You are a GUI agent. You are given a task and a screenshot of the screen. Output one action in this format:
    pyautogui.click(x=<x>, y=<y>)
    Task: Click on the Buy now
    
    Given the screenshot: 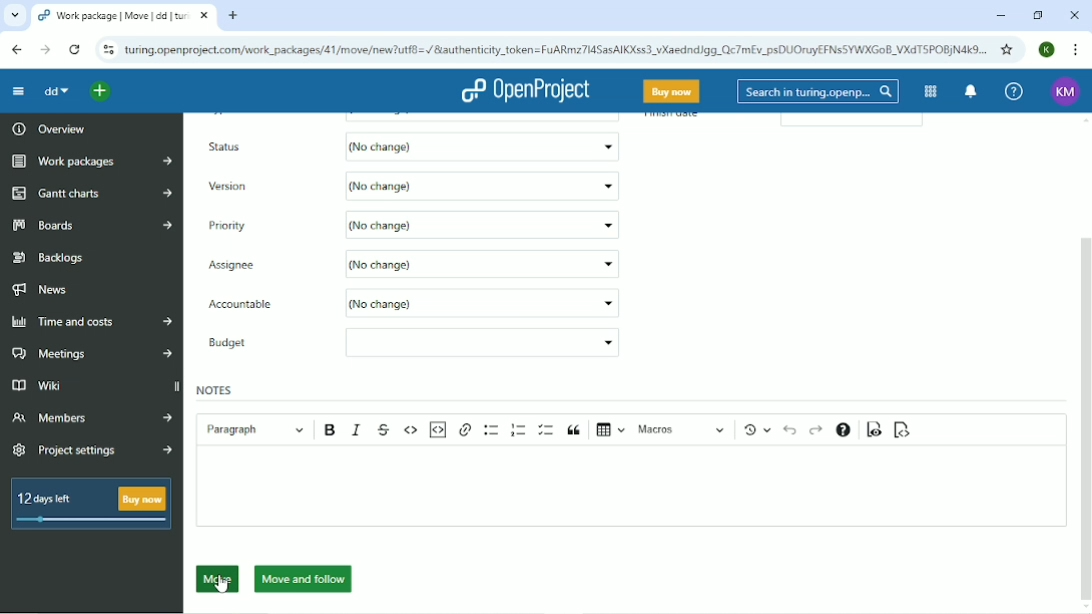 What is the action you would take?
    pyautogui.click(x=672, y=91)
    